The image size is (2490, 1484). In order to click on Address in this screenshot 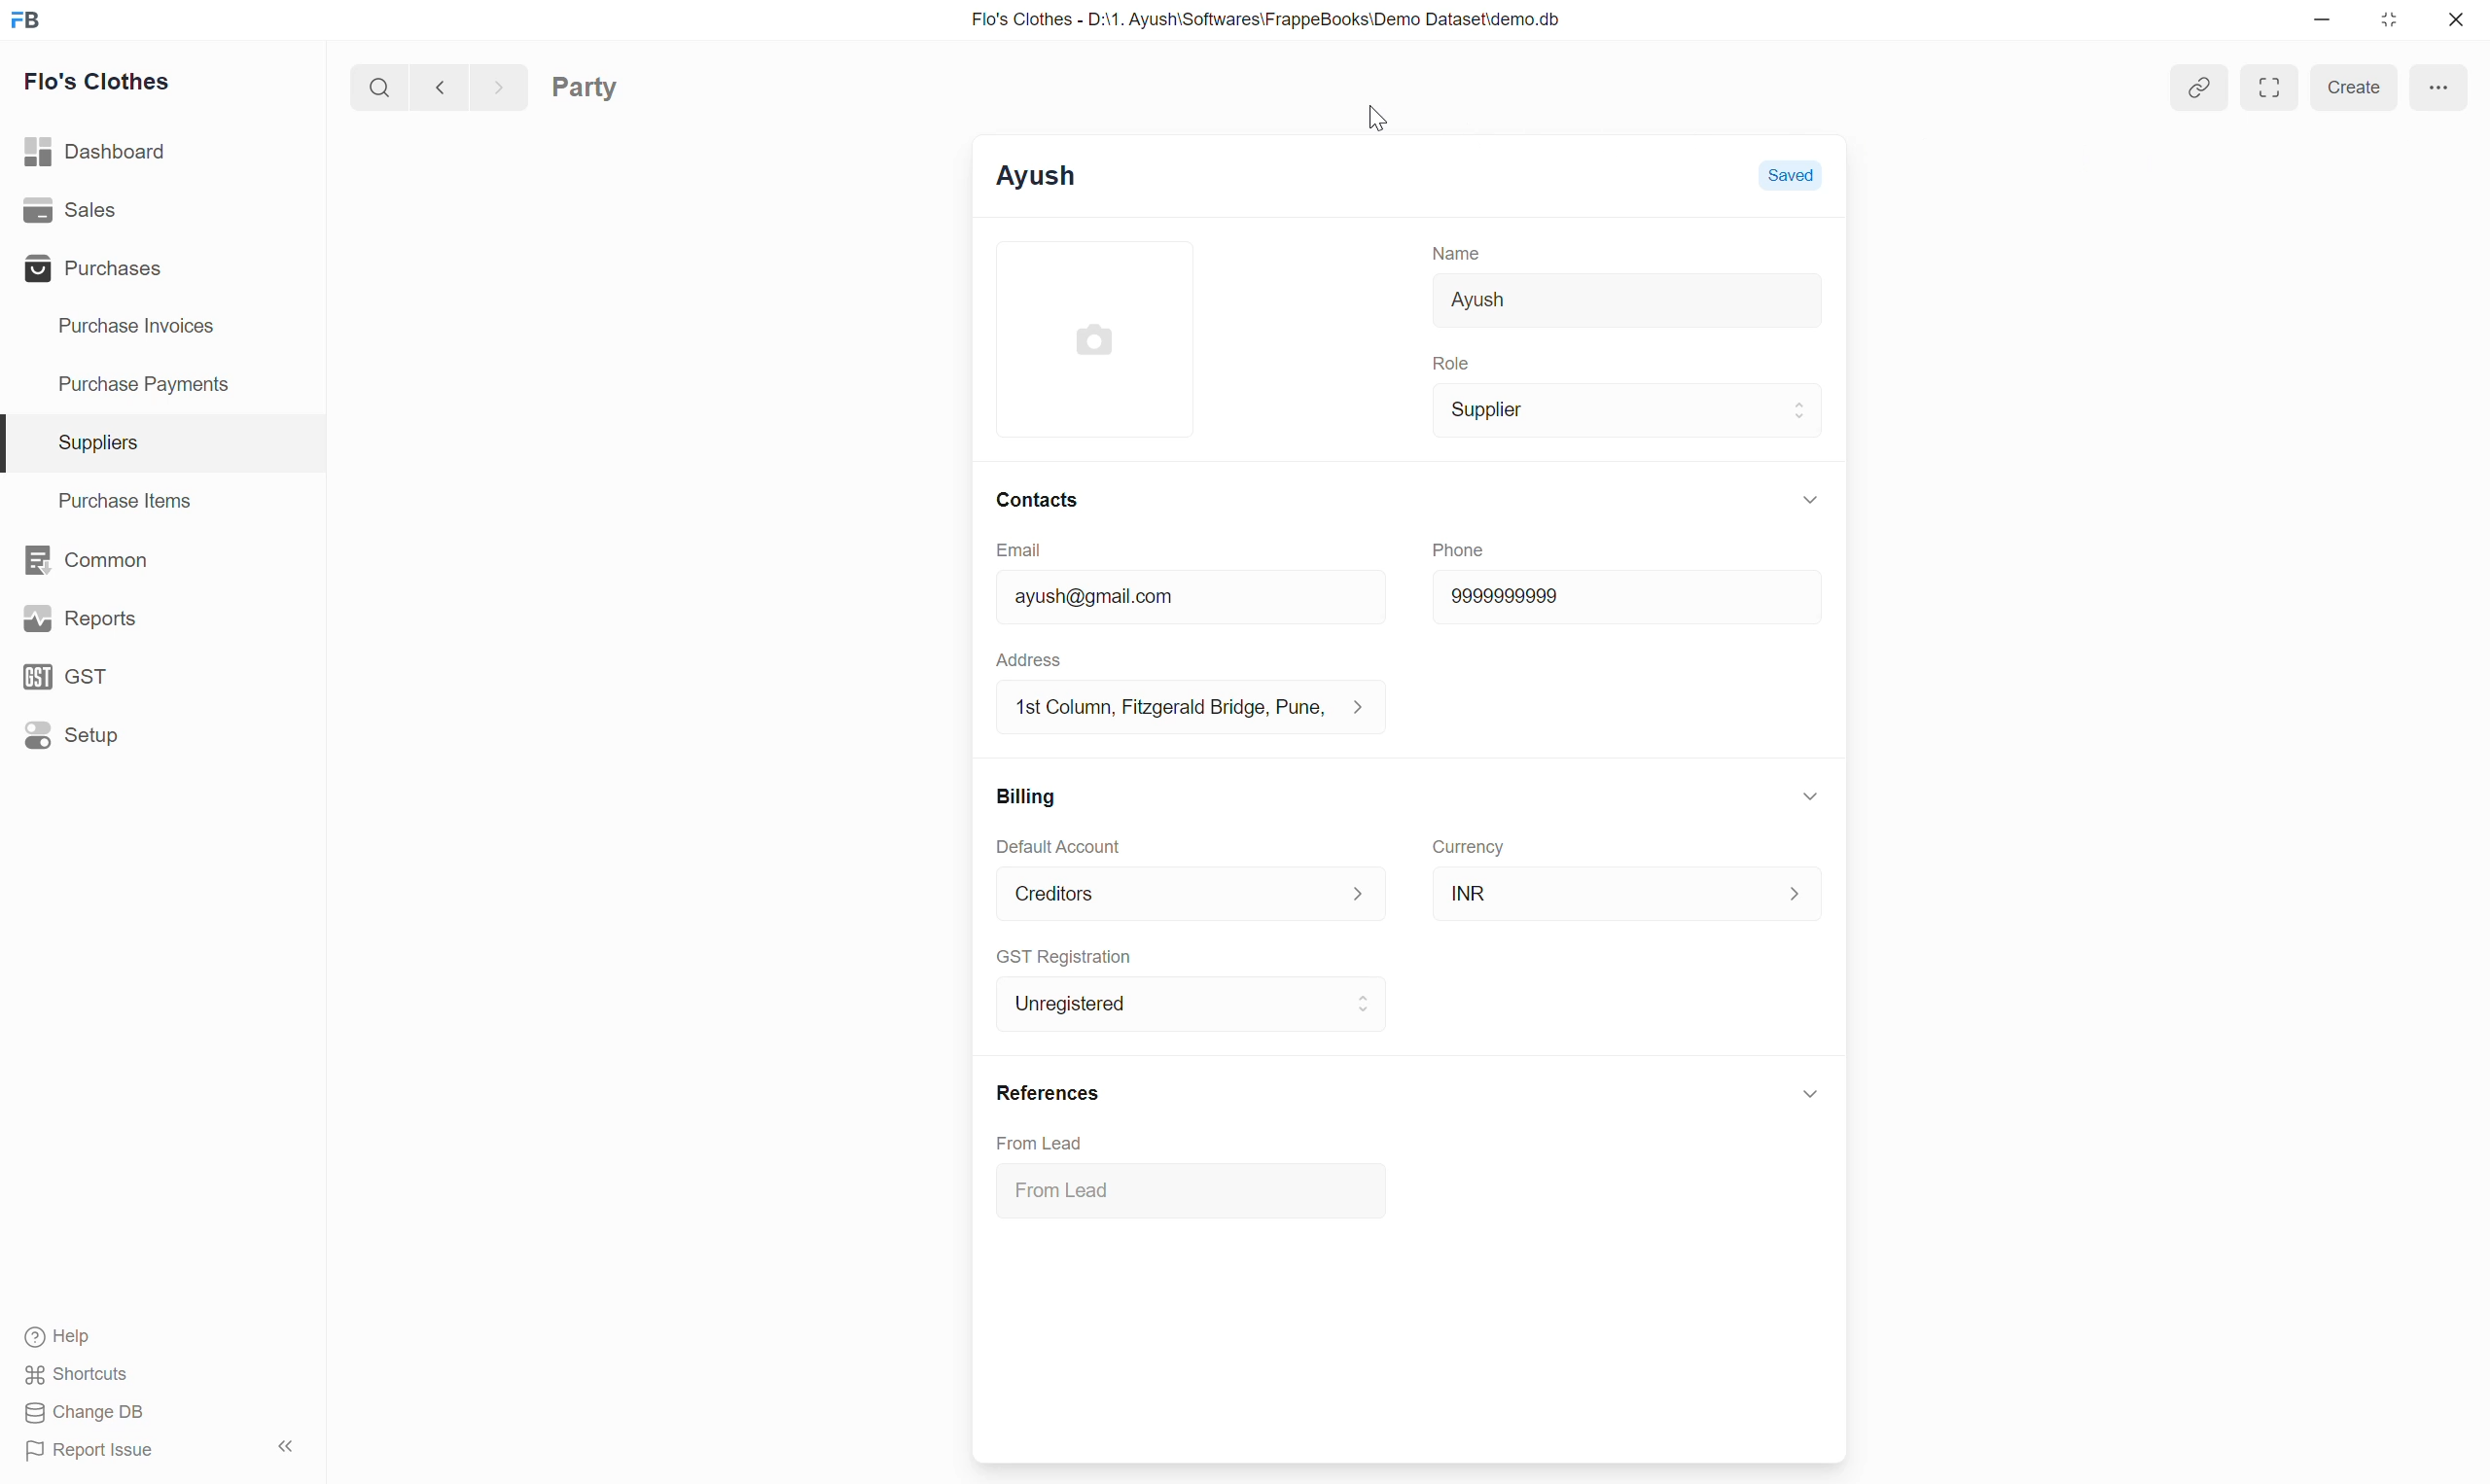, I will do `click(1029, 659)`.